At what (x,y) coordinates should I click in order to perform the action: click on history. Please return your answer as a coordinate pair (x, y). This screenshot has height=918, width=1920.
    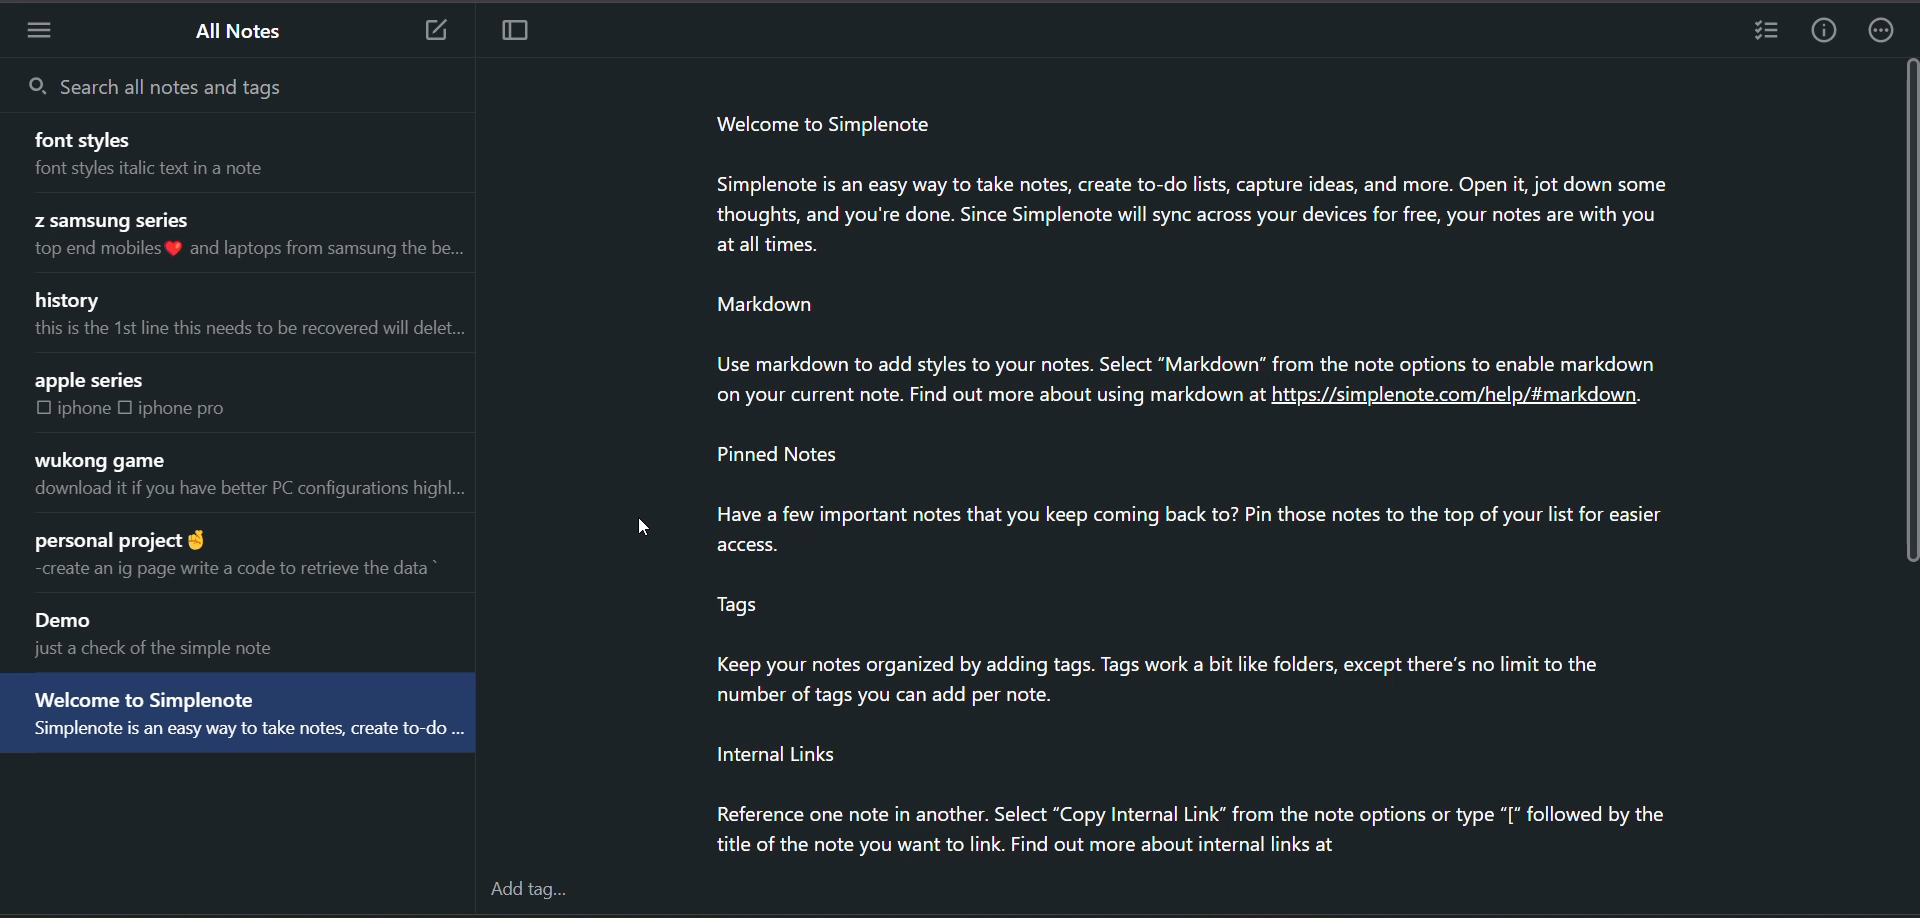
    Looking at the image, I should click on (76, 298).